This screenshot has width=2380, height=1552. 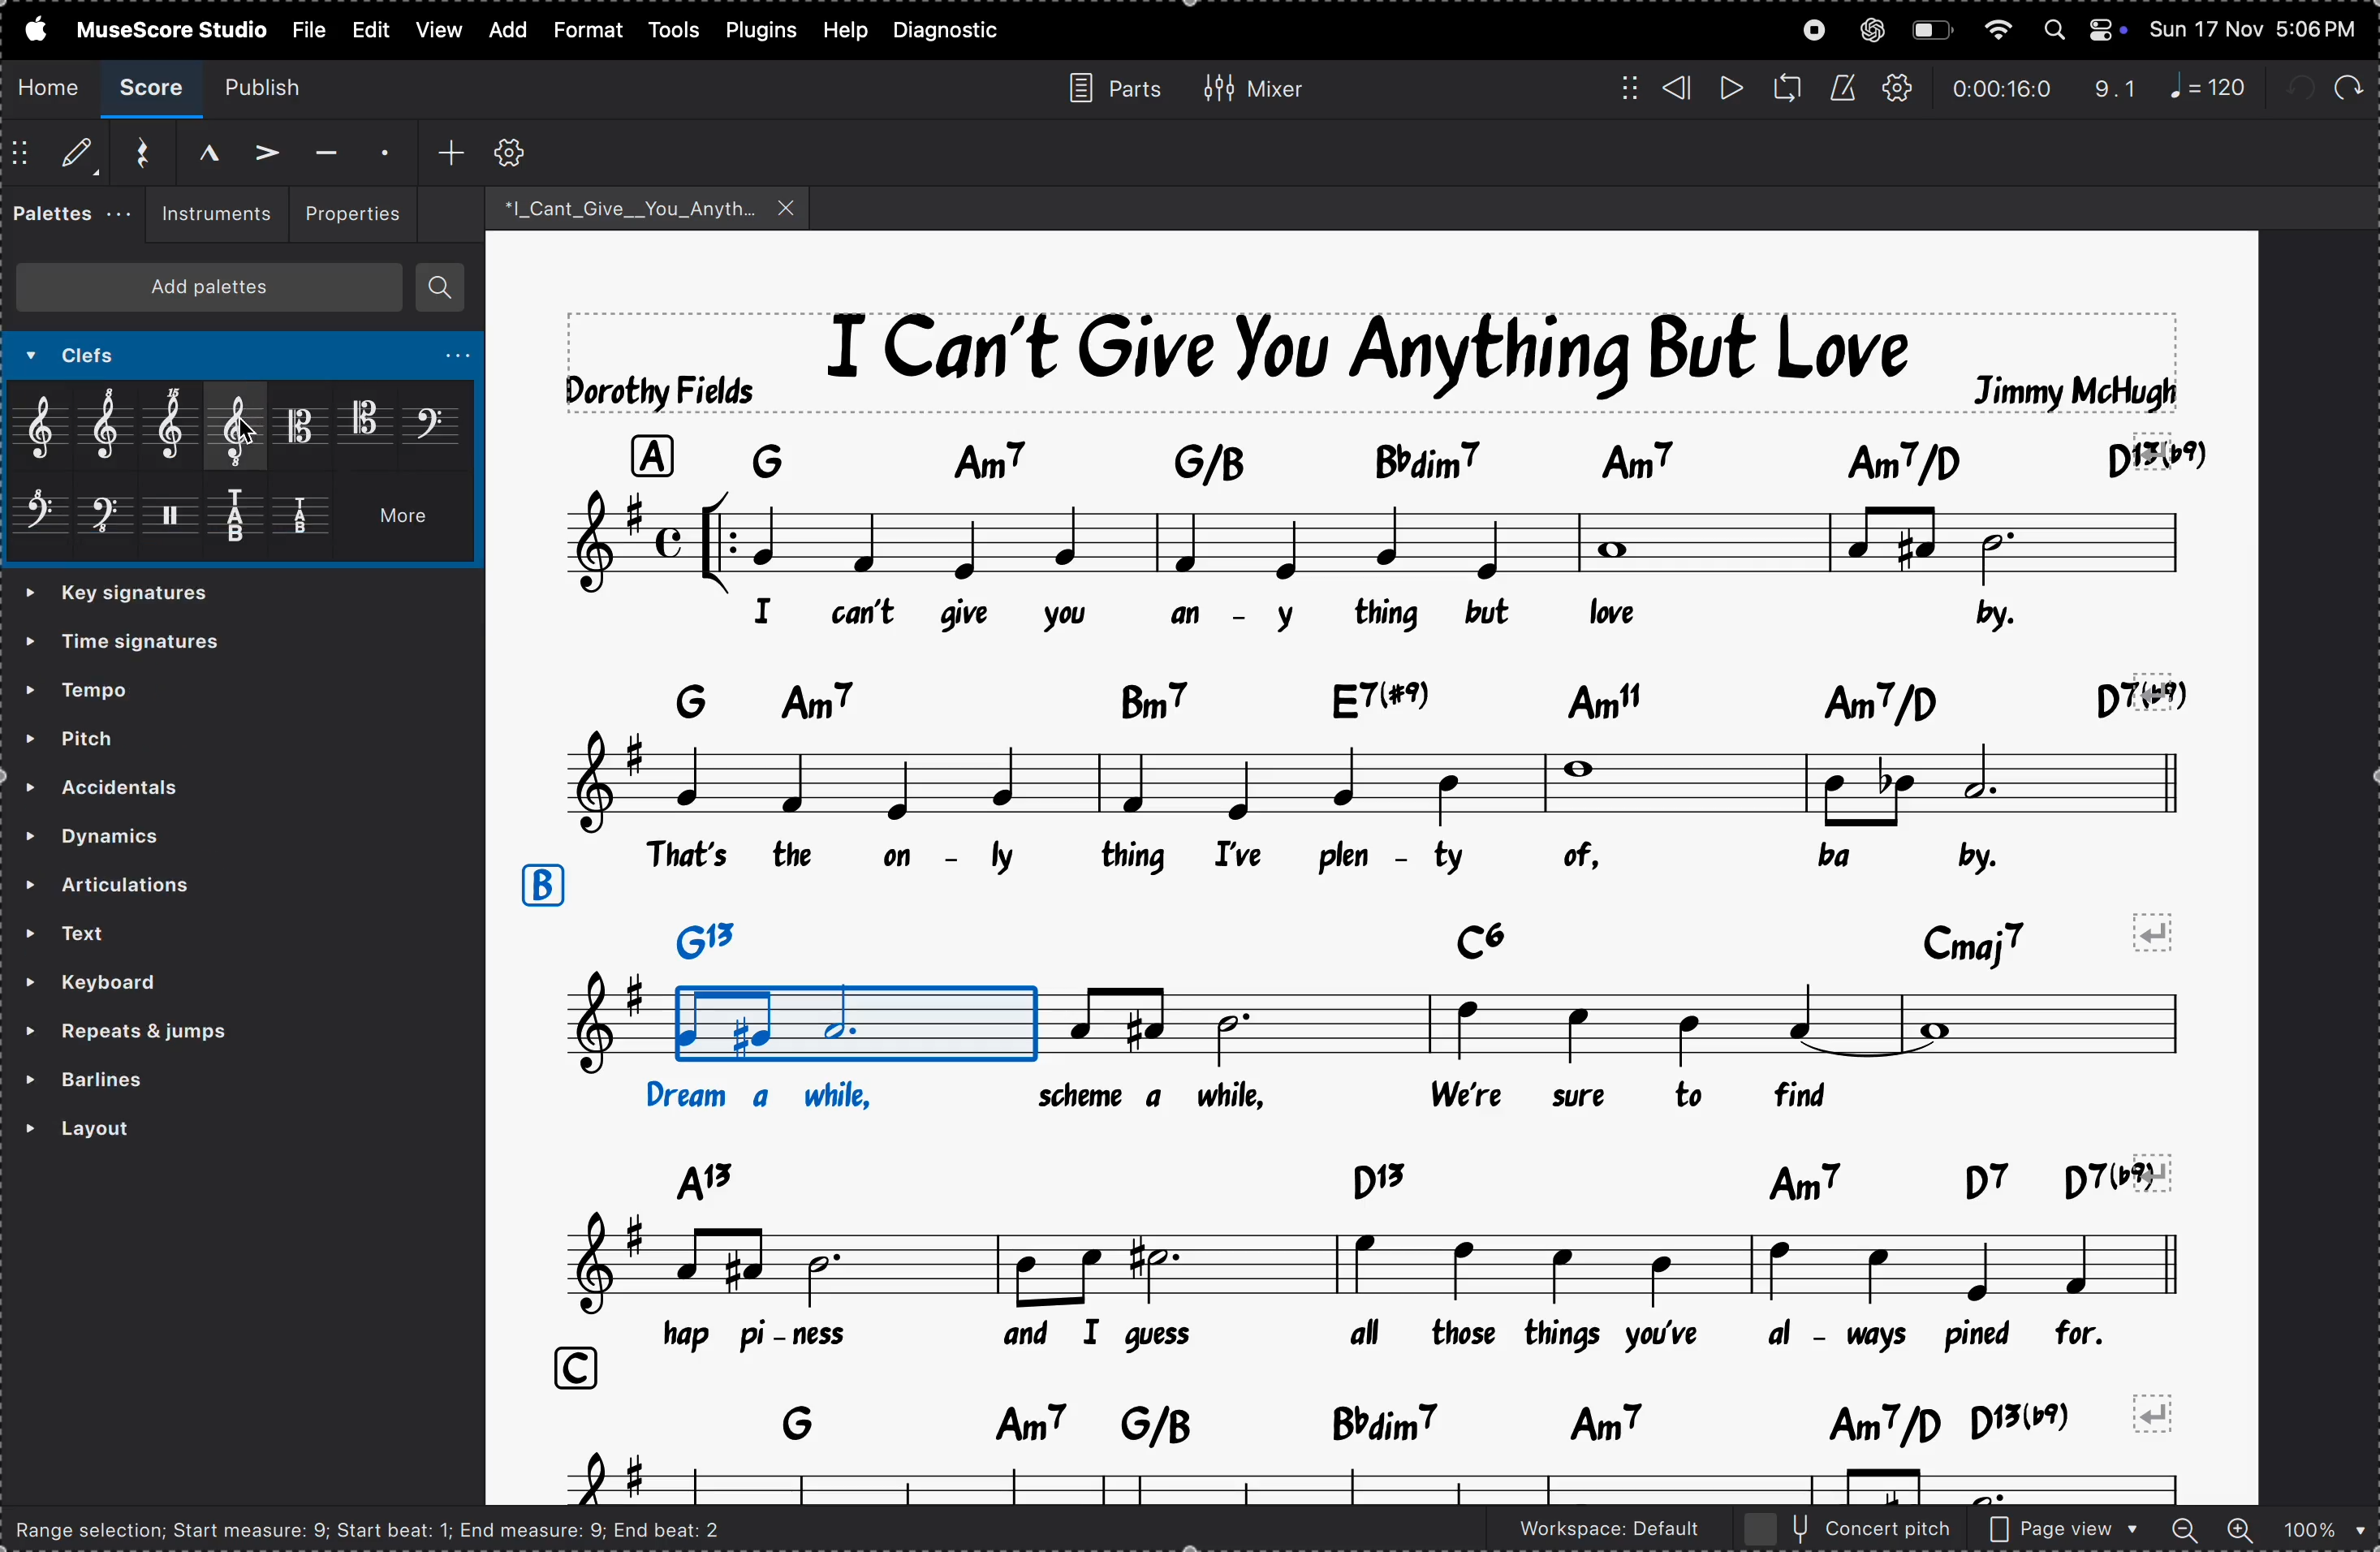 What do you see at coordinates (47, 429) in the screenshot?
I see `treble clef ` at bounding box center [47, 429].